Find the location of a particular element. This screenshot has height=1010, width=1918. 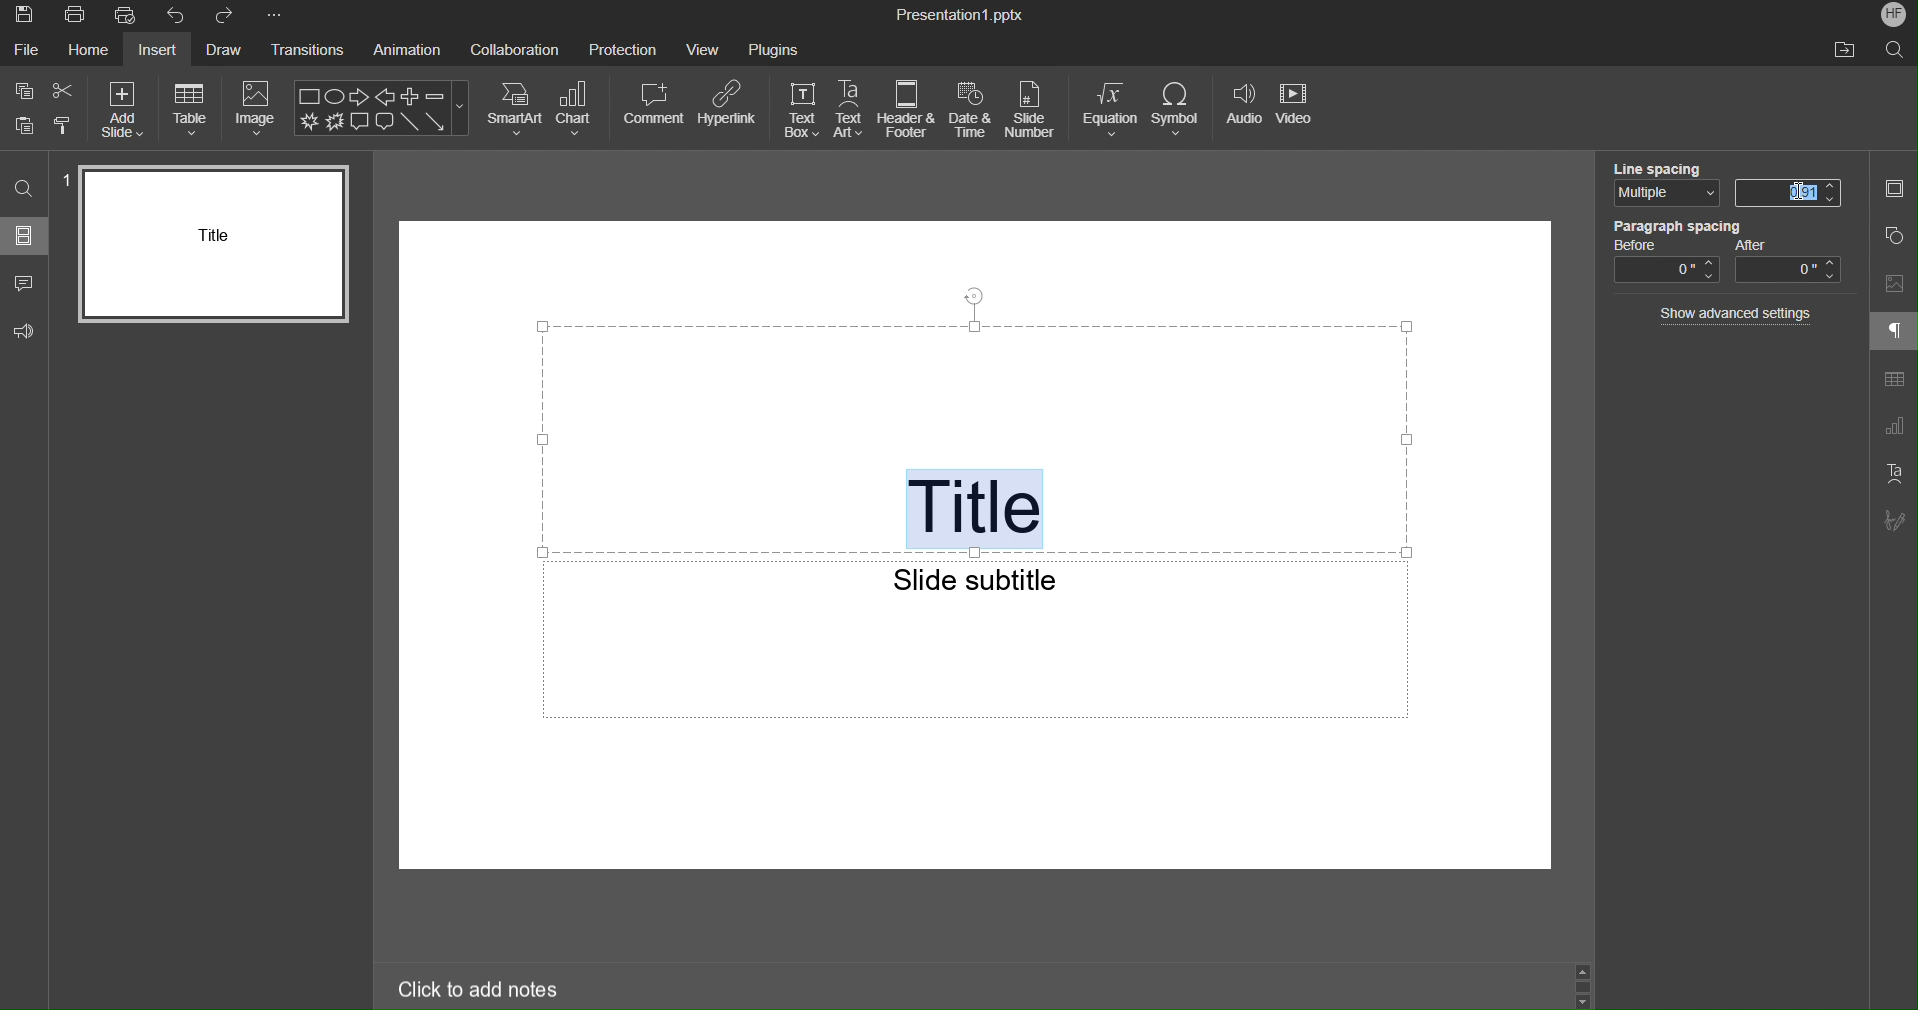

Click to add notes is located at coordinates (479, 987).